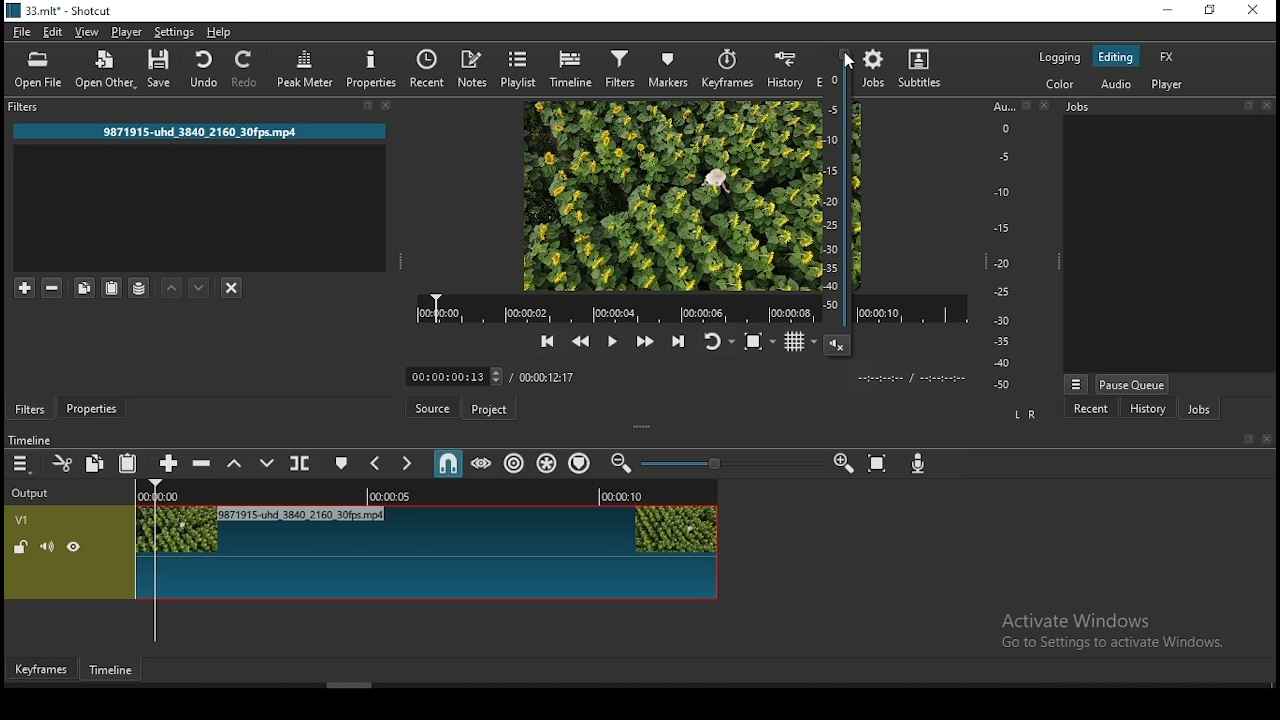  I want to click on settings, so click(172, 32).